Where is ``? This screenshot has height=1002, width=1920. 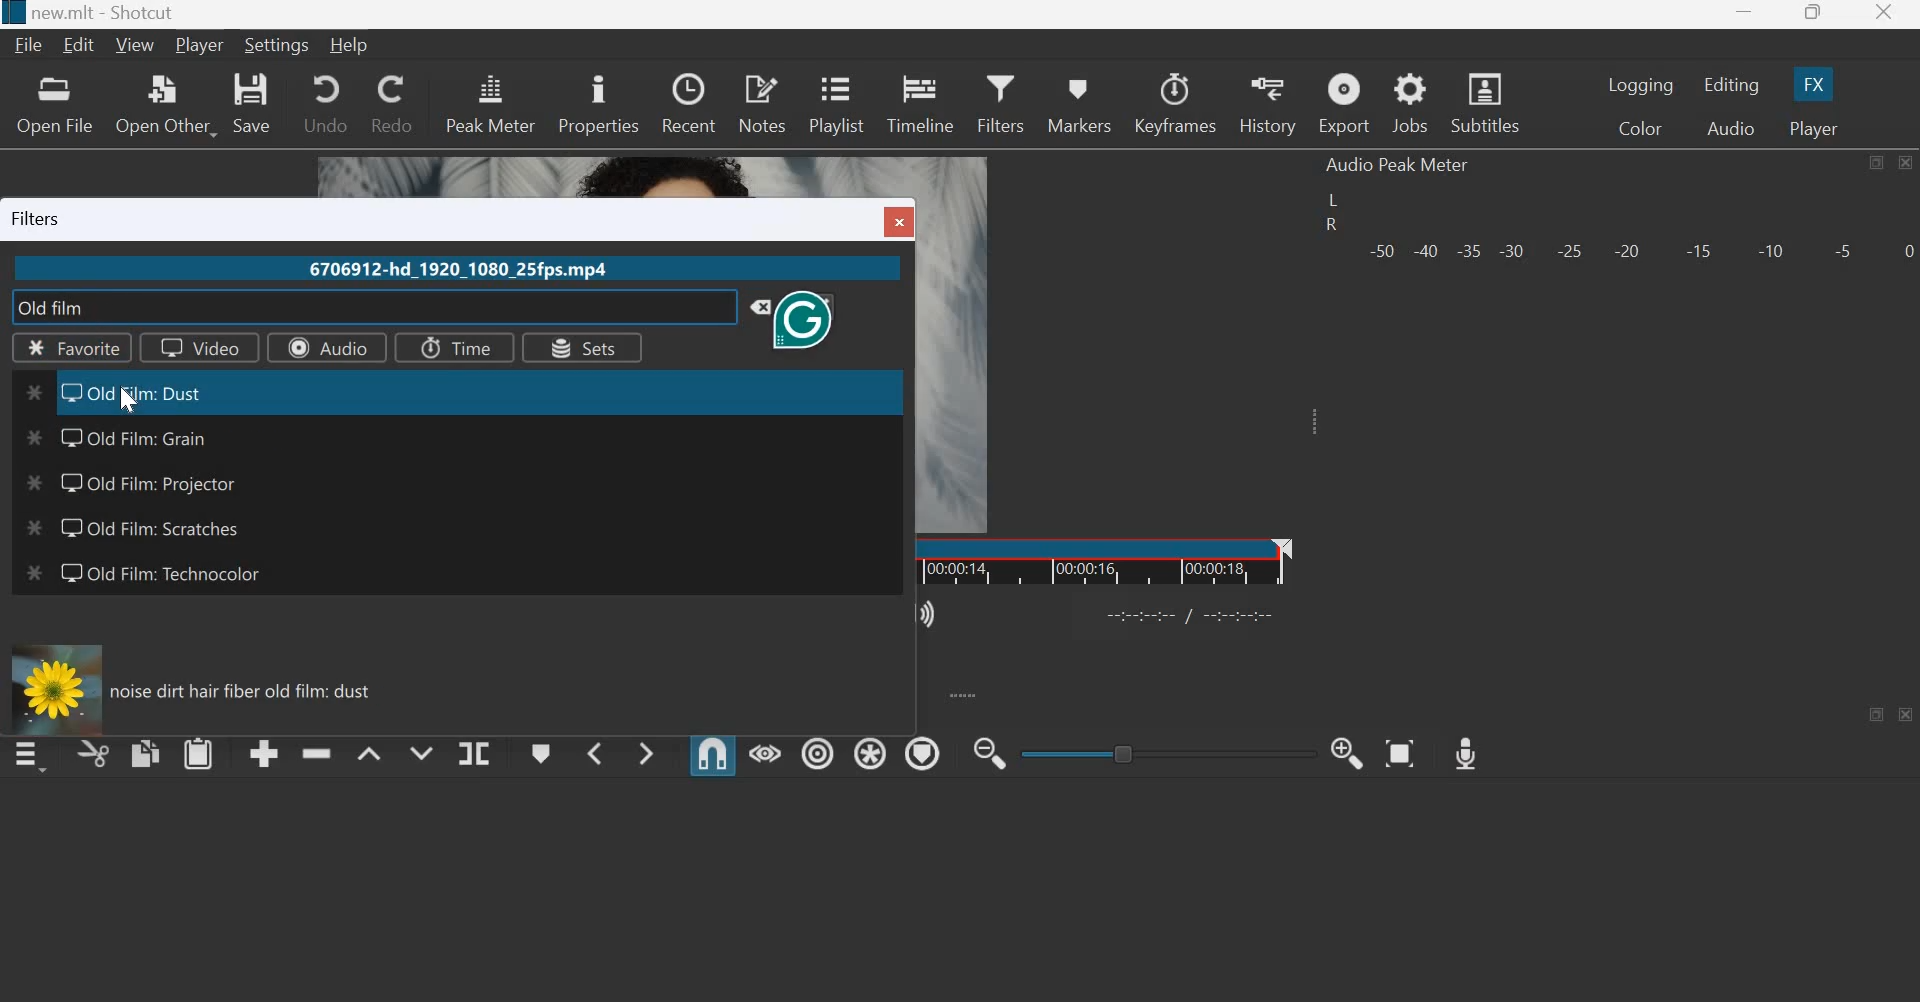
 is located at coordinates (12, 13).